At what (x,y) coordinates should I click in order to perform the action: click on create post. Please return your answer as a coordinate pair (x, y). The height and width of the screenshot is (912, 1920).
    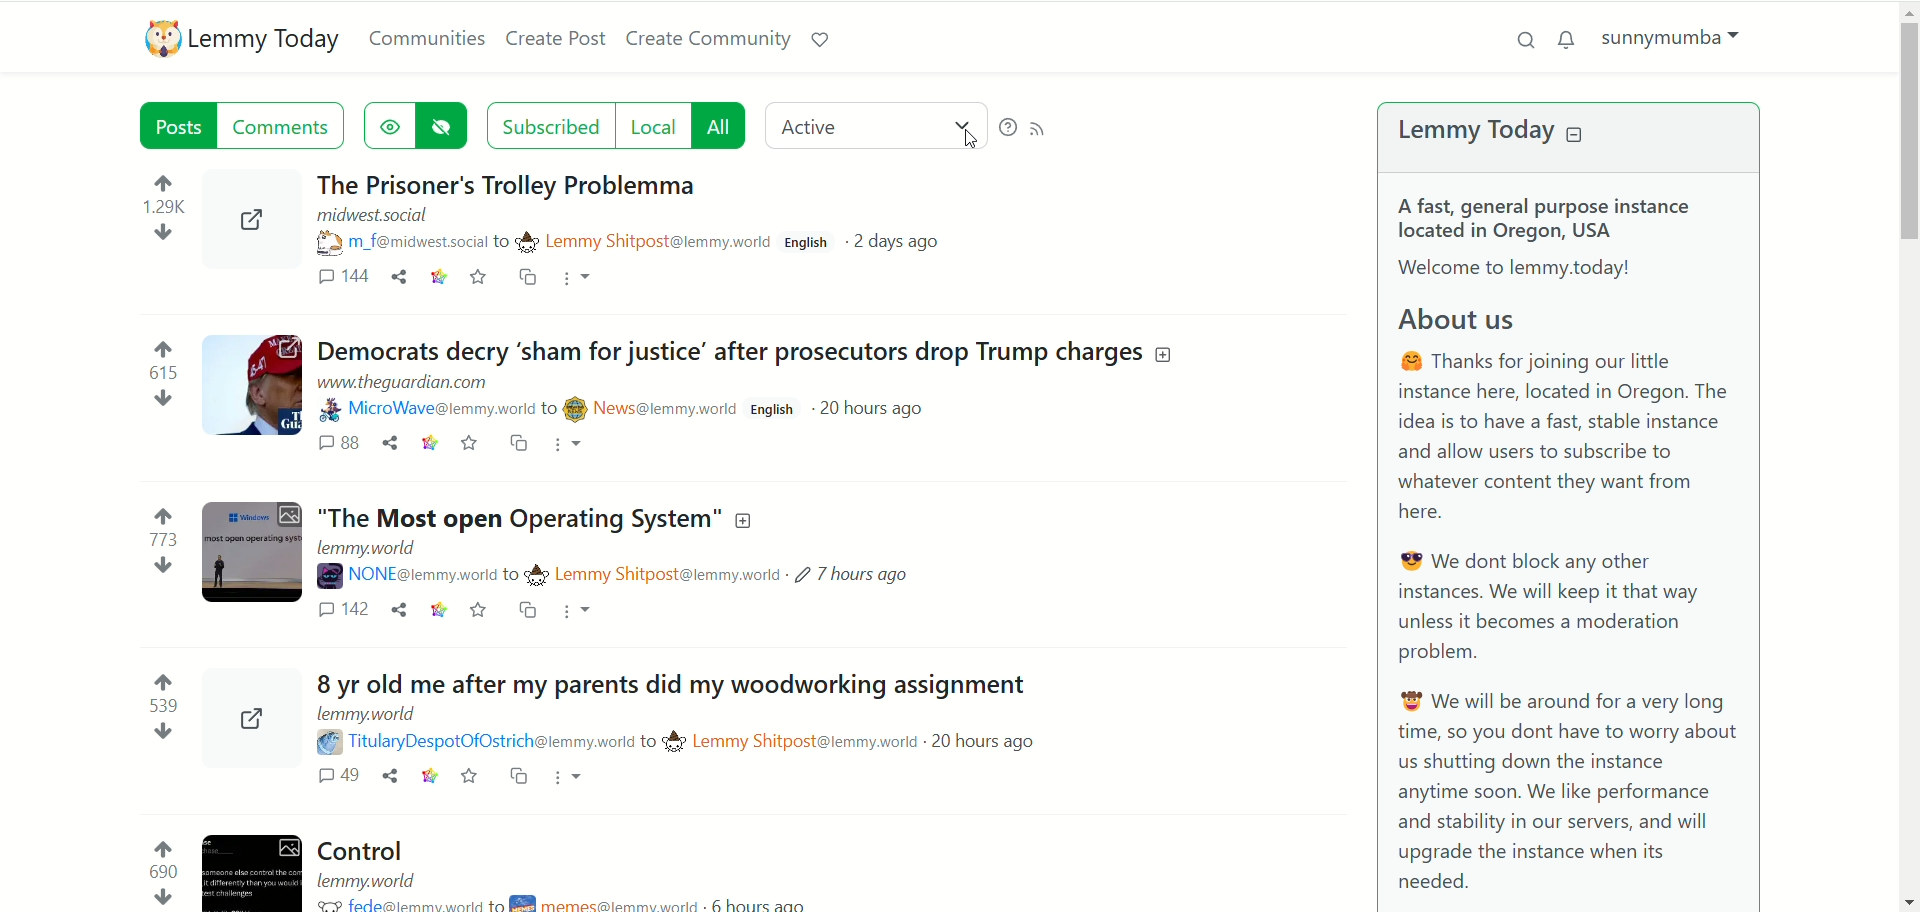
    Looking at the image, I should click on (559, 41).